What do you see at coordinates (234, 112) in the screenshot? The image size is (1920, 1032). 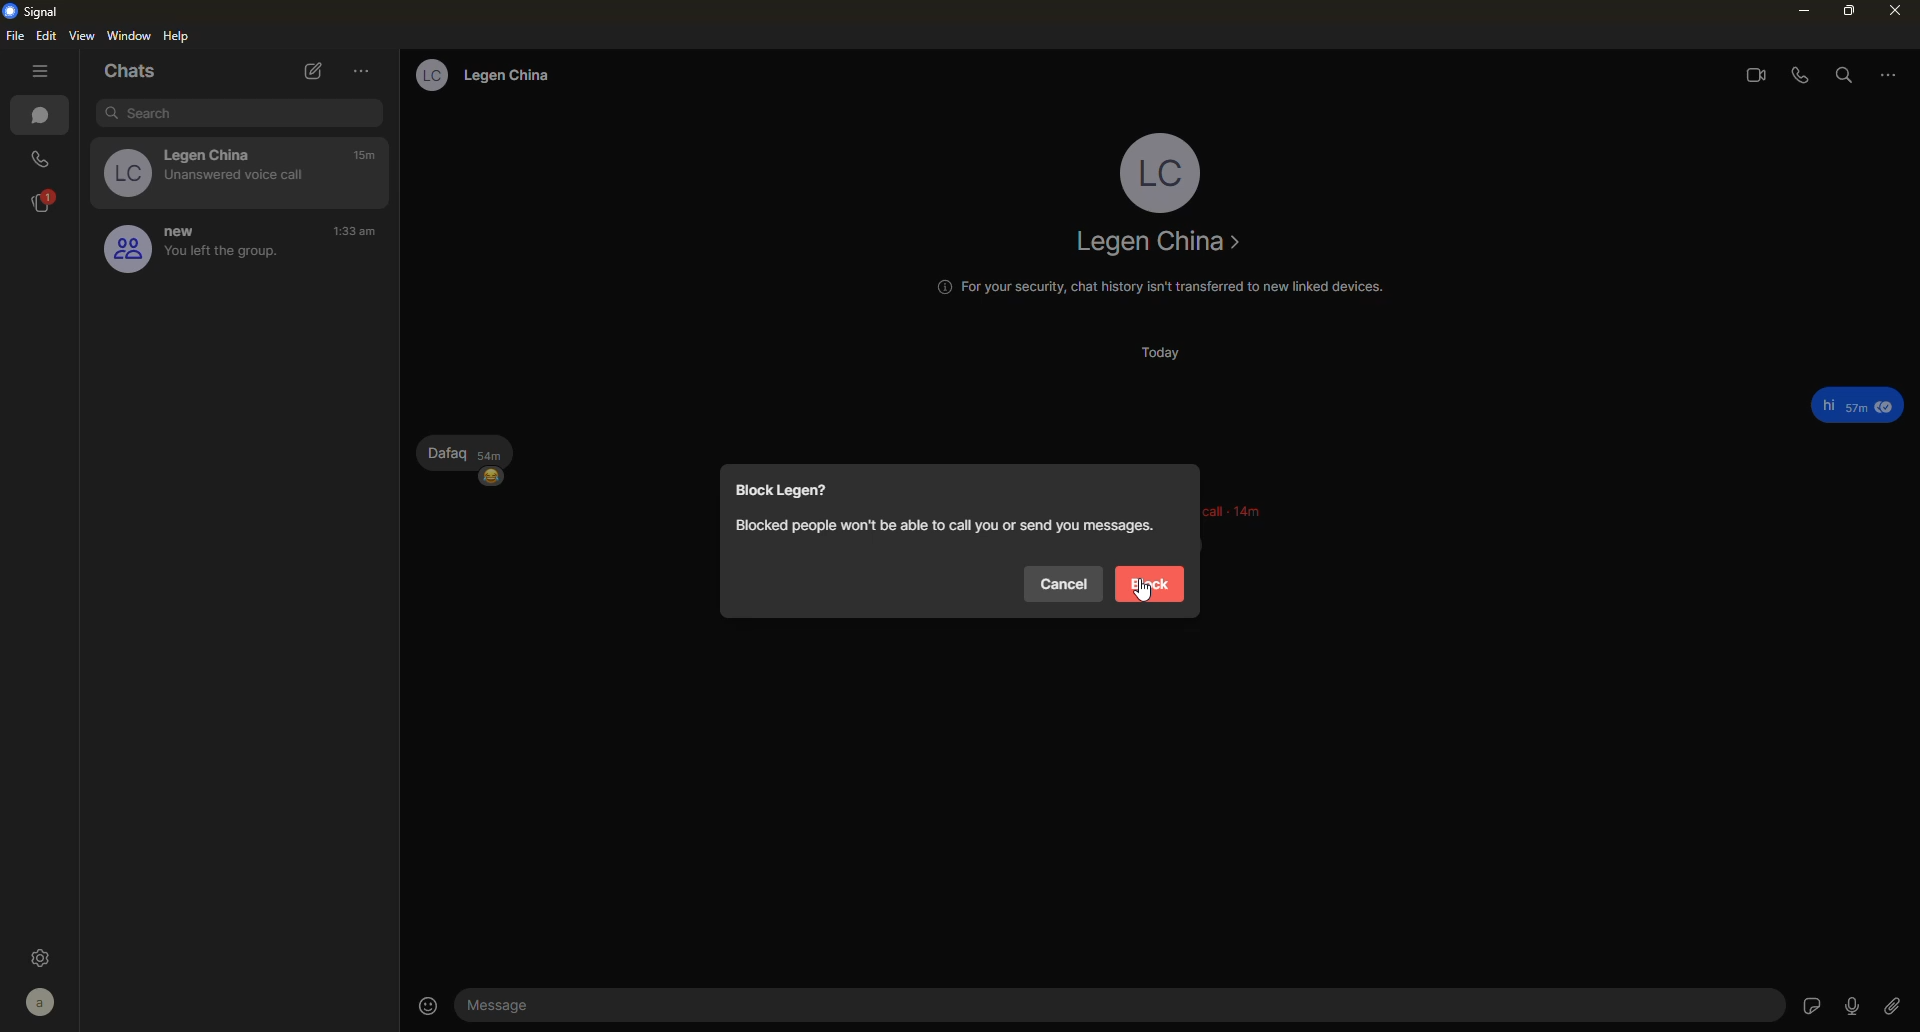 I see `search` at bounding box center [234, 112].